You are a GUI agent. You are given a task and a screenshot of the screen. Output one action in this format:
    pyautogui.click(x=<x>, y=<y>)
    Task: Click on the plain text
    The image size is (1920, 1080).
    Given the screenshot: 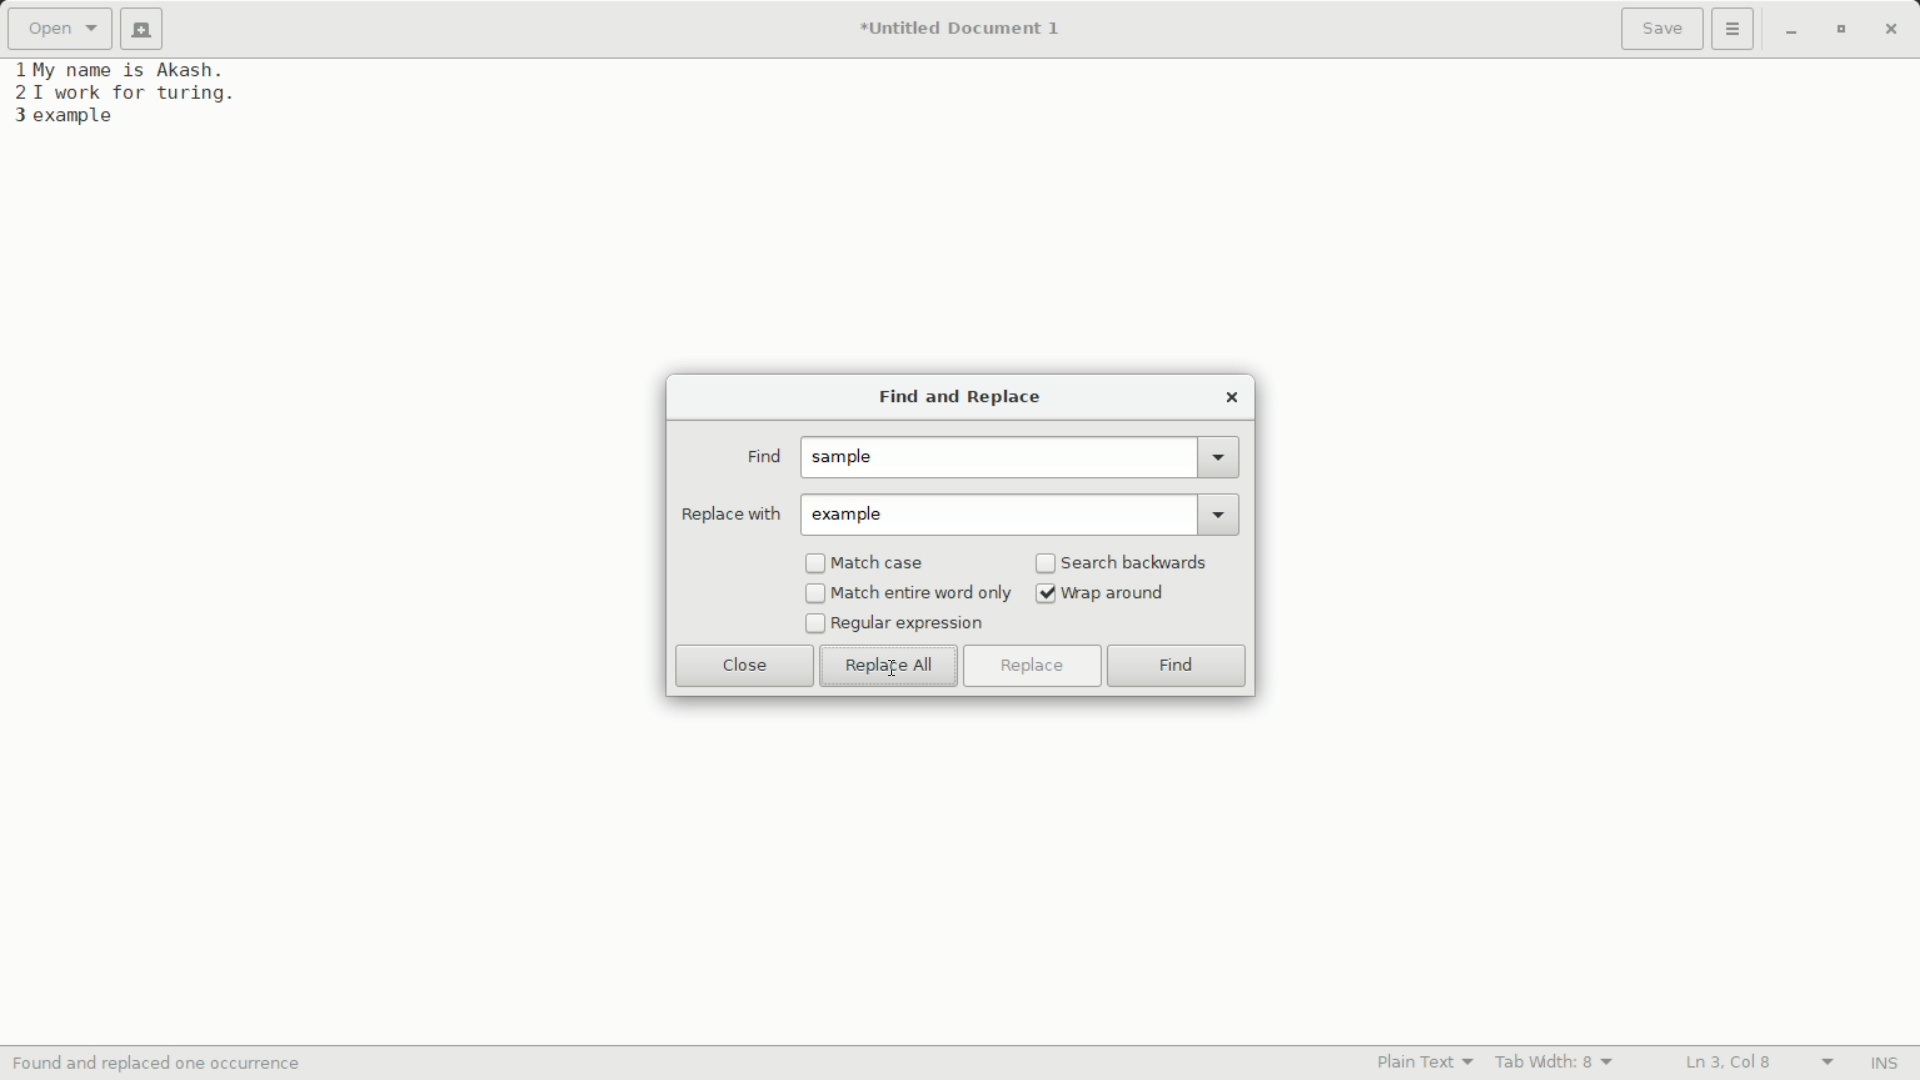 What is the action you would take?
    pyautogui.click(x=1430, y=1061)
    